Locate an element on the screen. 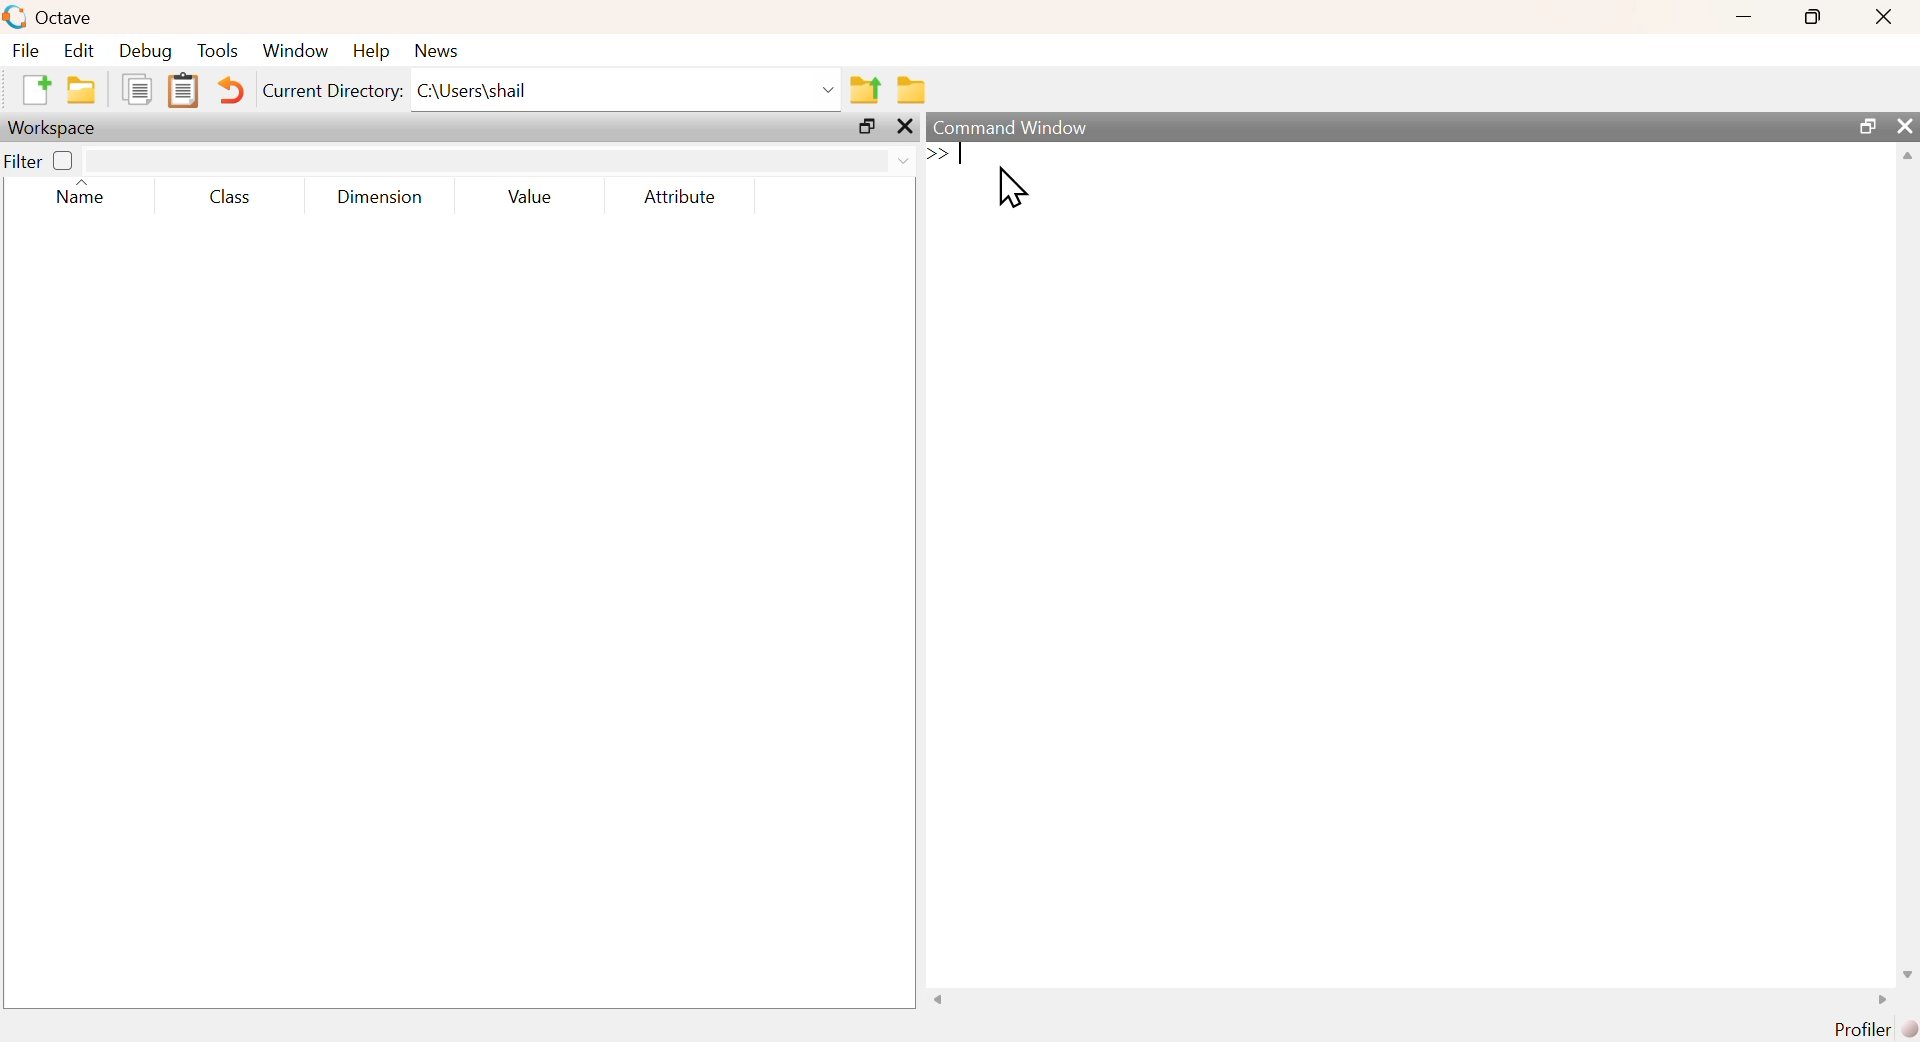 Image resolution: width=1920 pixels, height=1042 pixels. Undo is located at coordinates (231, 90).